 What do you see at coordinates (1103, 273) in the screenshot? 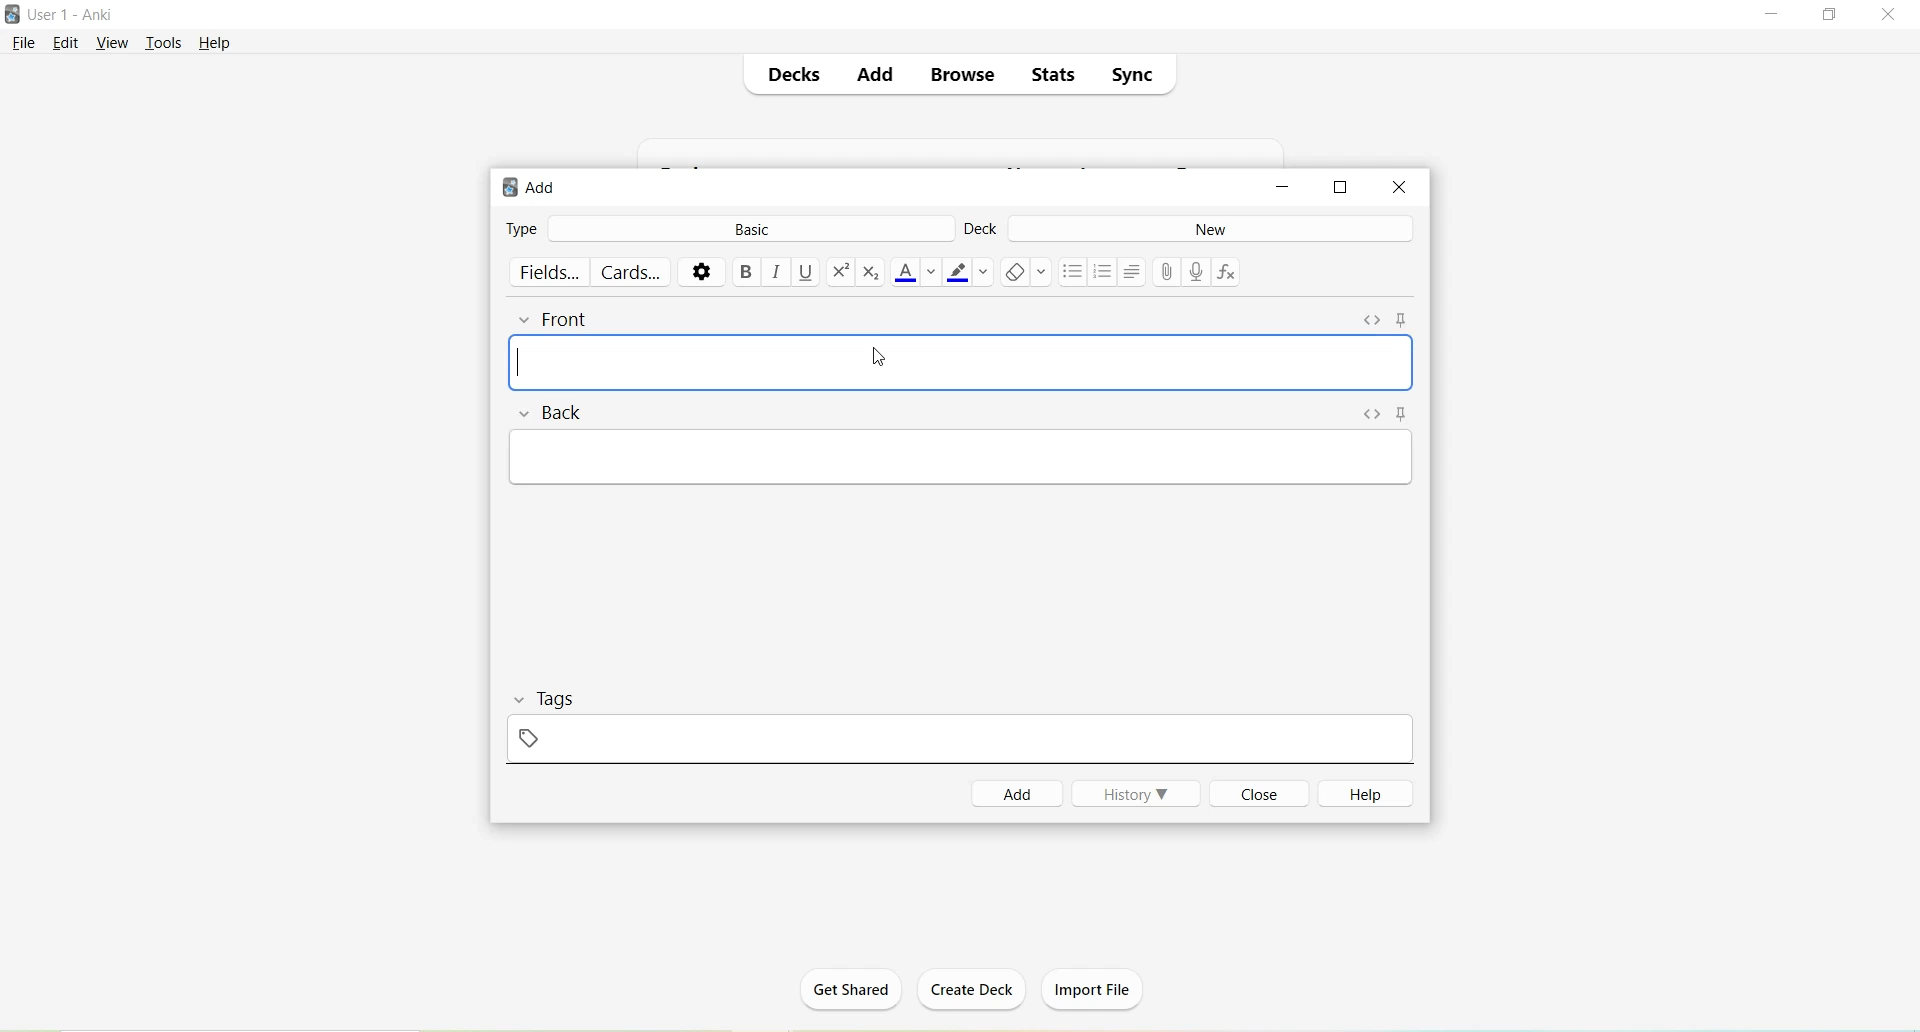
I see `Ordered list` at bounding box center [1103, 273].